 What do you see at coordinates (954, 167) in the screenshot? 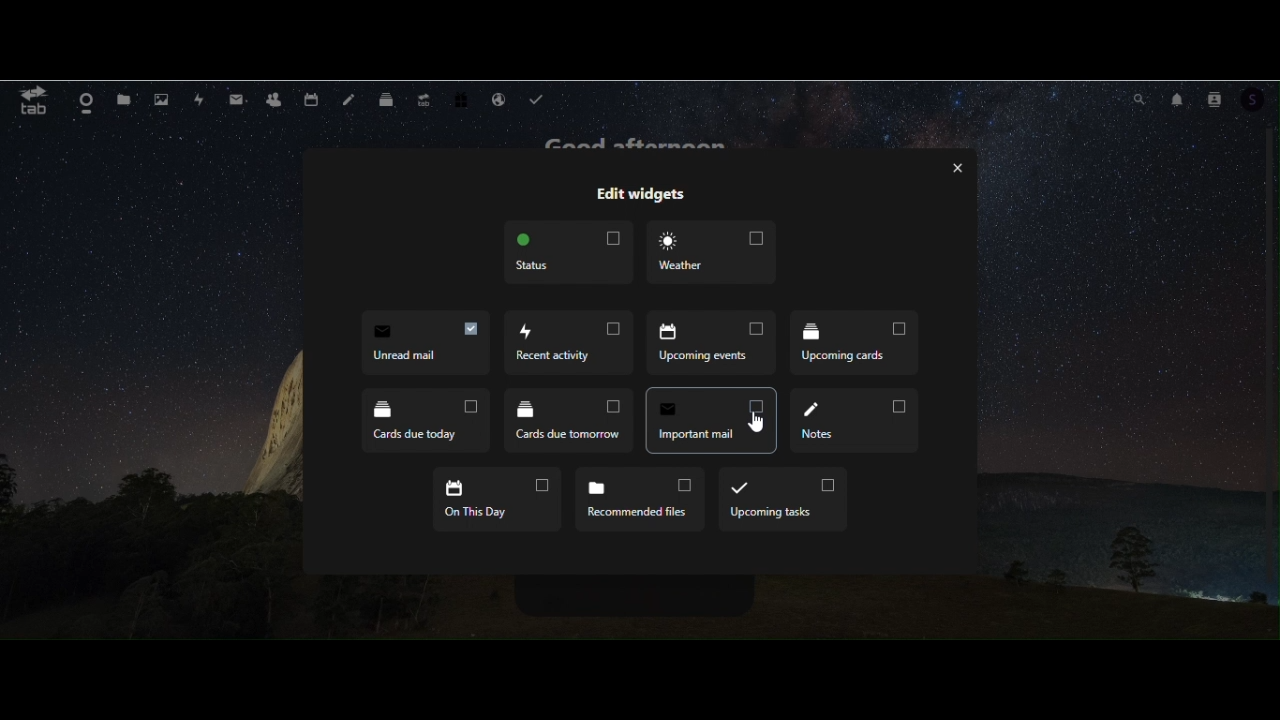
I see `Close` at bounding box center [954, 167].